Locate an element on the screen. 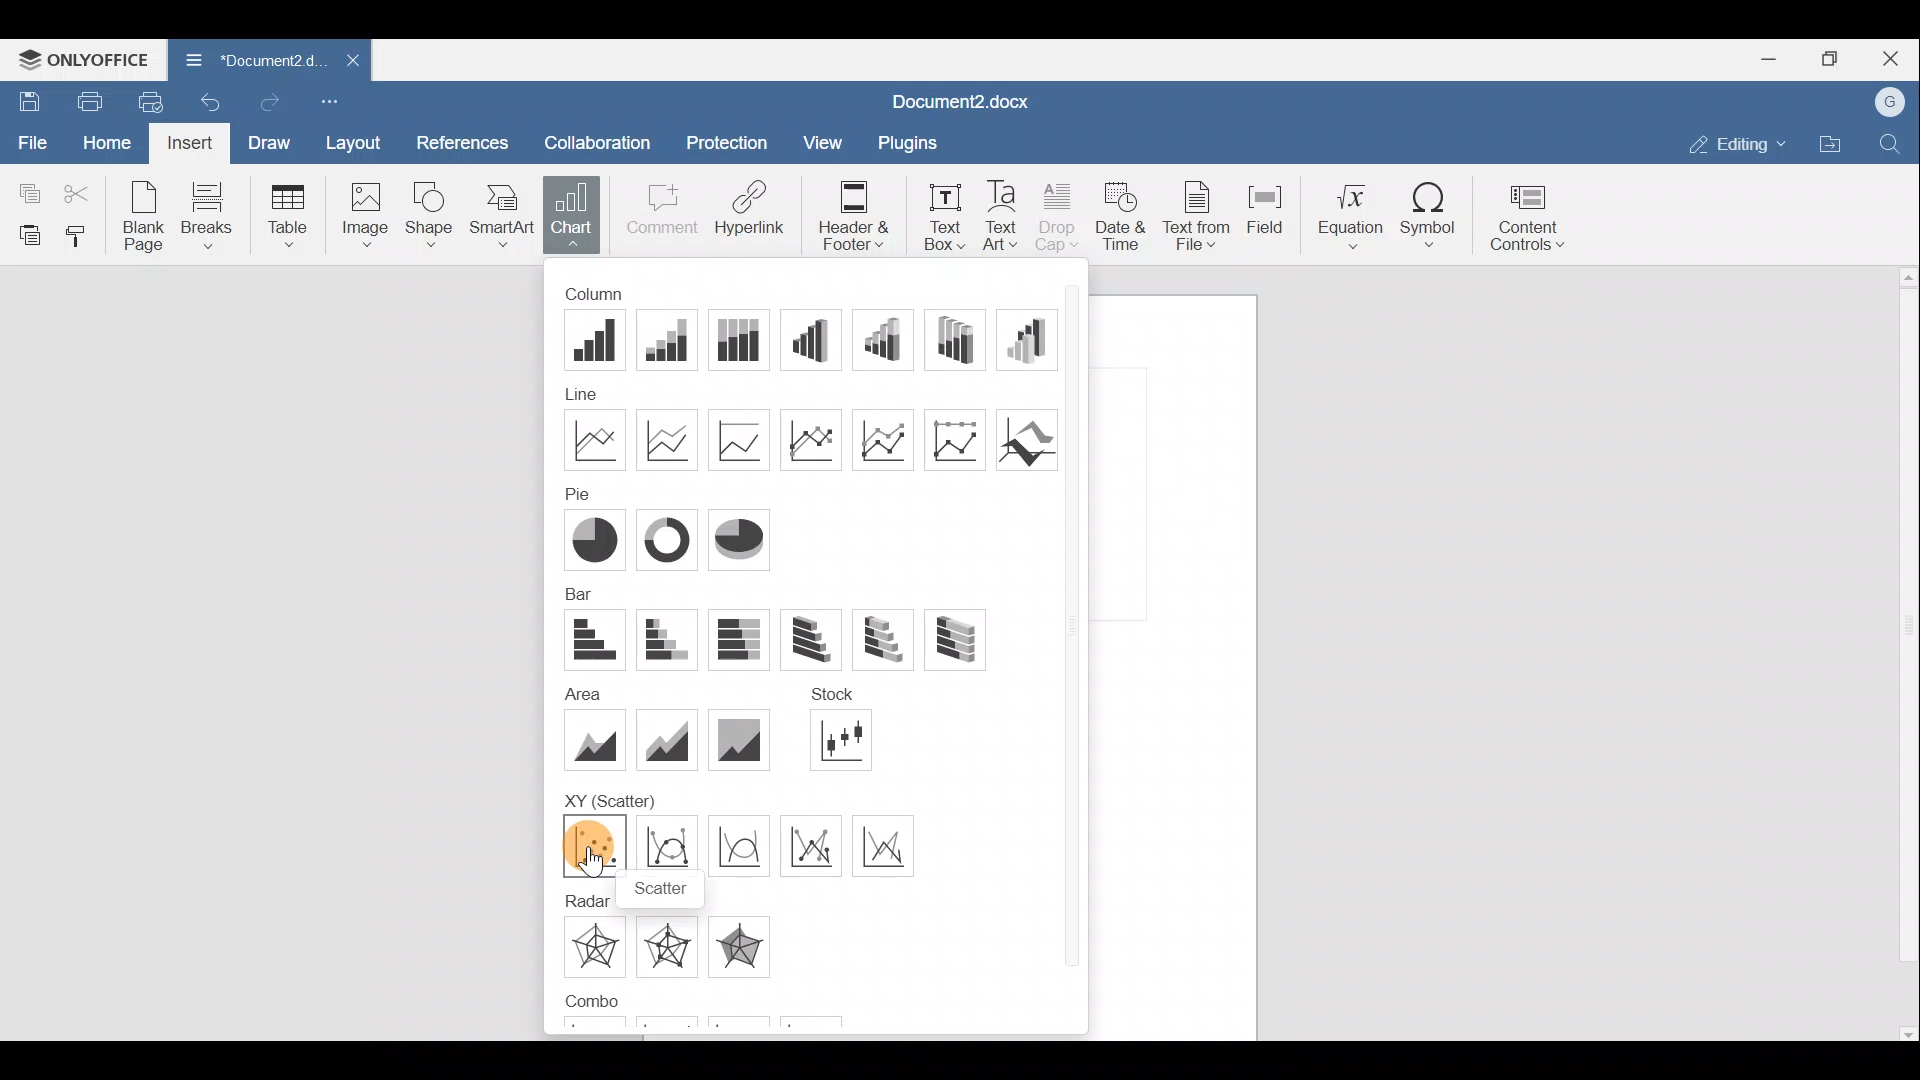 This screenshot has height=1080, width=1920. Shape is located at coordinates (433, 216).